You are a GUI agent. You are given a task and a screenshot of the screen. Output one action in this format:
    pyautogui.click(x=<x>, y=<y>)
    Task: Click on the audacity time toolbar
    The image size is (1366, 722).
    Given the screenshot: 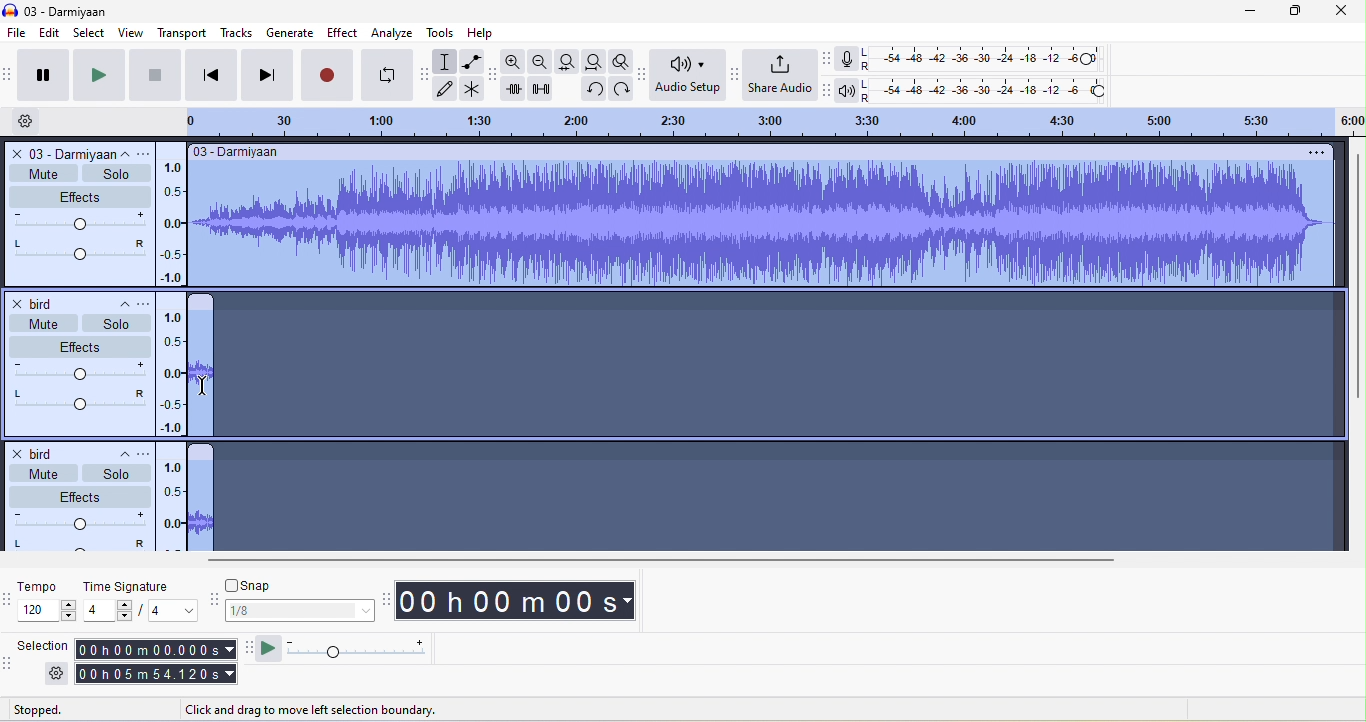 What is the action you would take?
    pyautogui.click(x=383, y=598)
    